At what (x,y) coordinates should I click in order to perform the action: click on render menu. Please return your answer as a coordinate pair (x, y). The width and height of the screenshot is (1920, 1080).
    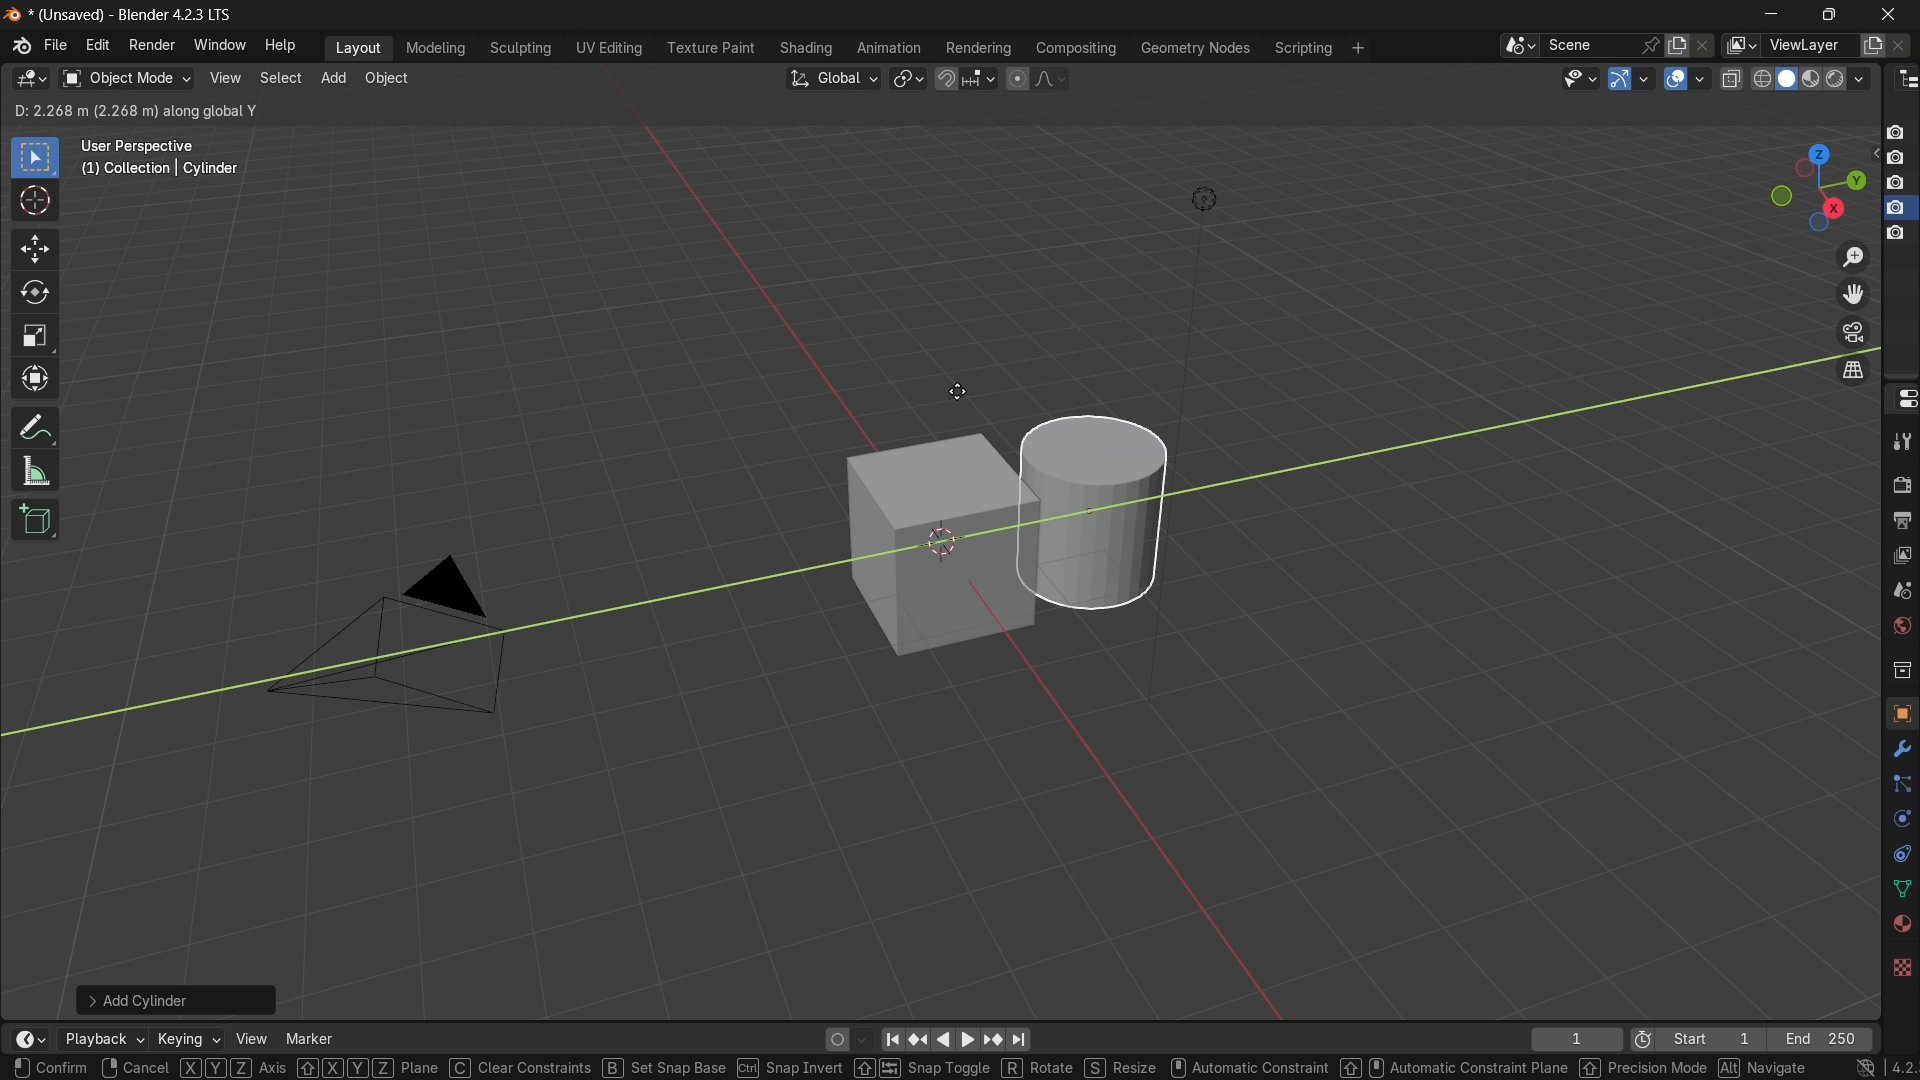
    Looking at the image, I should click on (150, 47).